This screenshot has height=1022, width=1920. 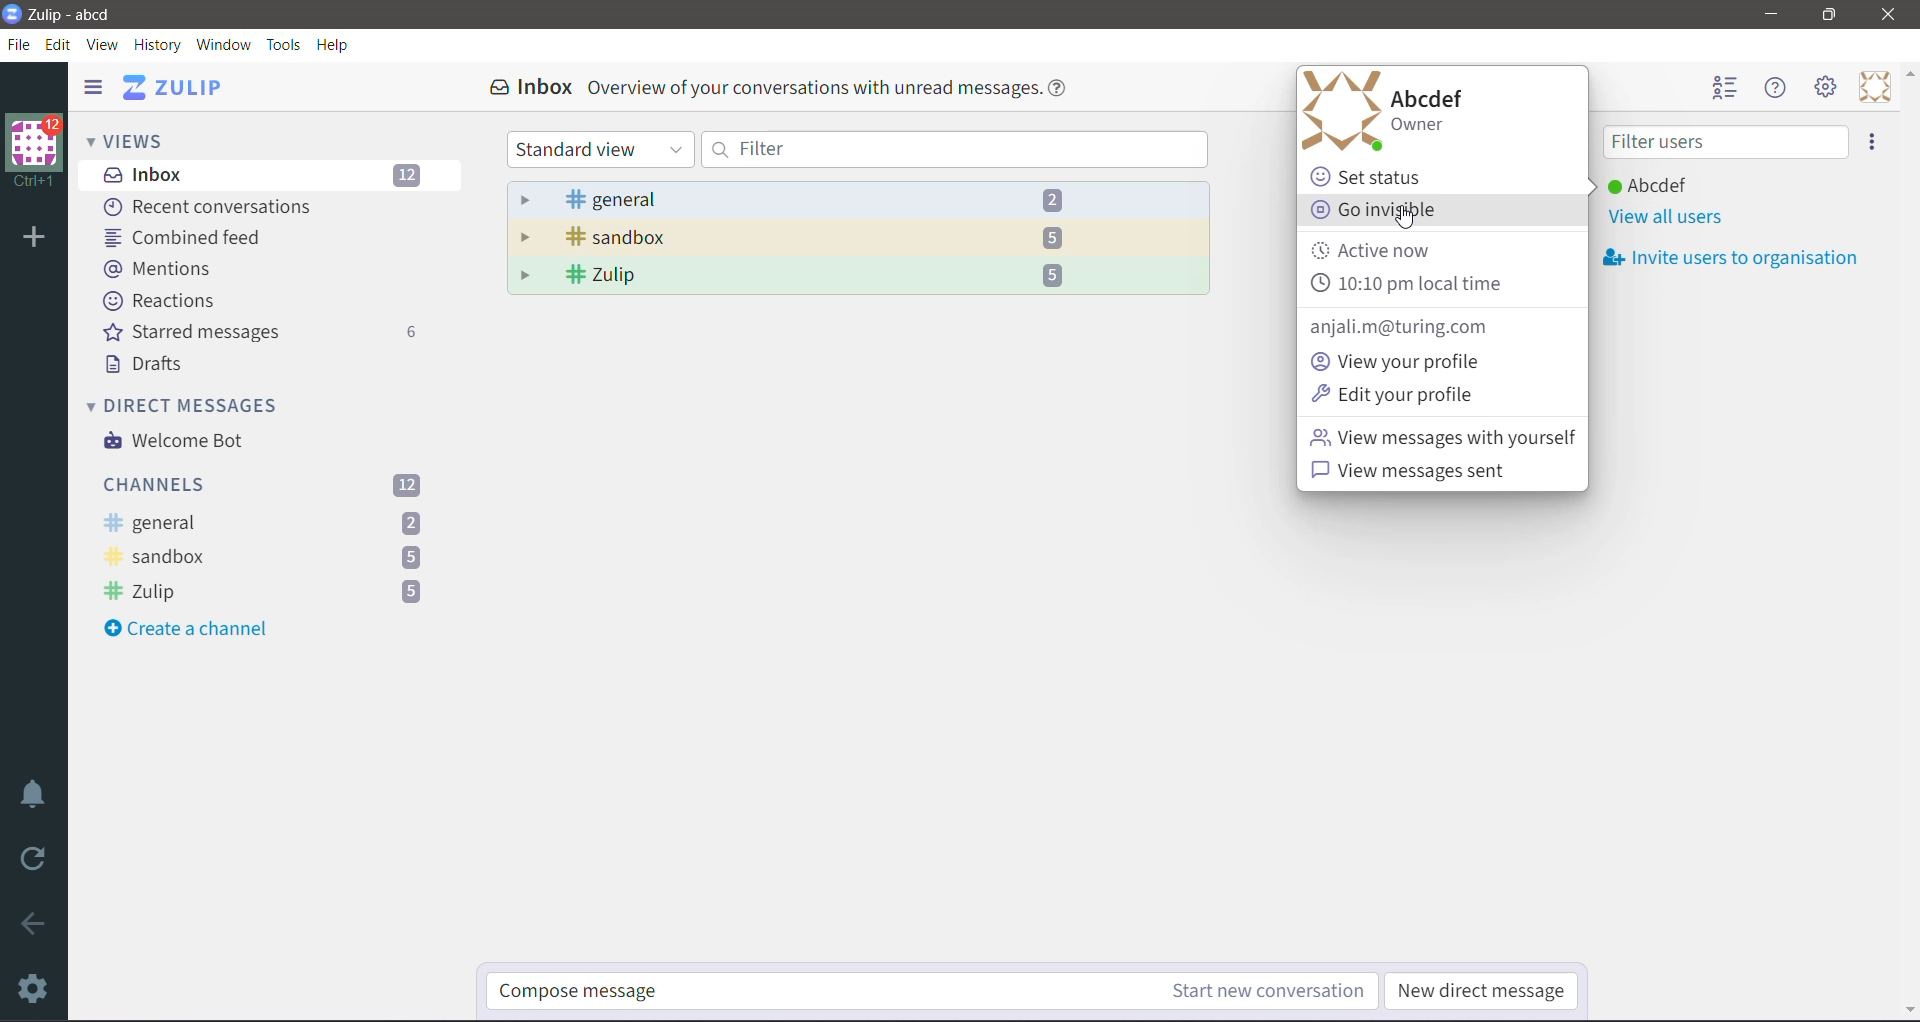 I want to click on New direct message, so click(x=1483, y=991).